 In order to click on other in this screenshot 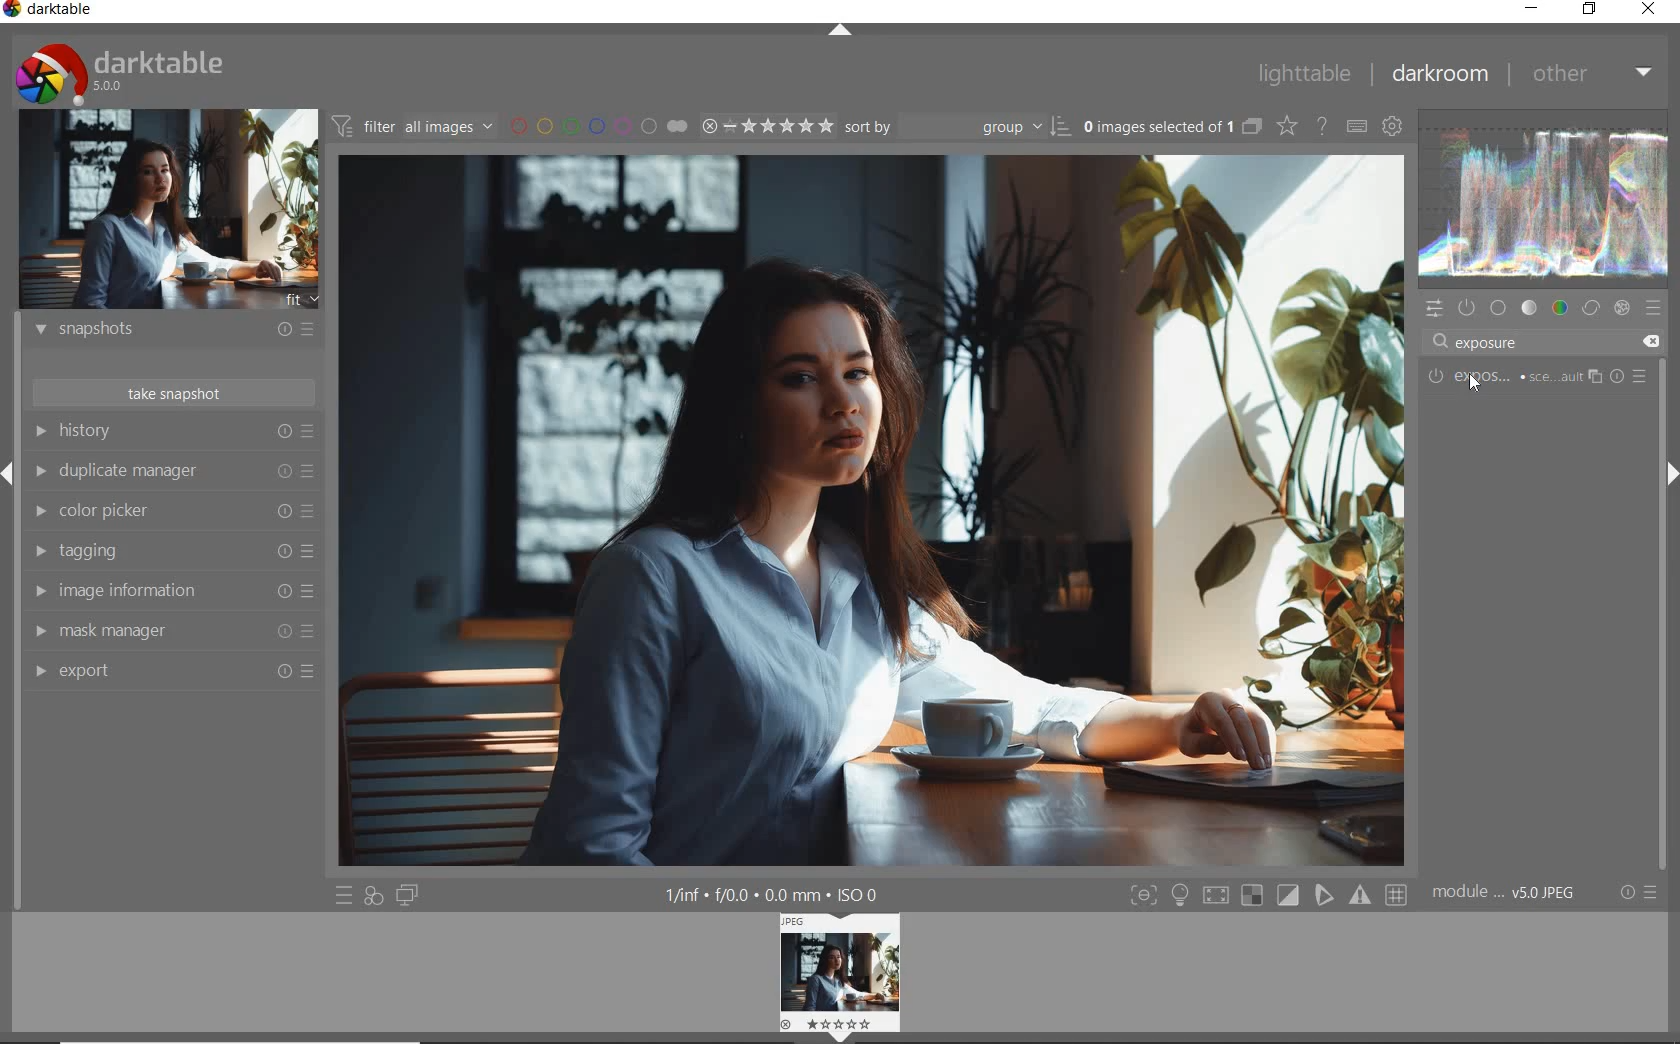, I will do `click(1593, 77)`.